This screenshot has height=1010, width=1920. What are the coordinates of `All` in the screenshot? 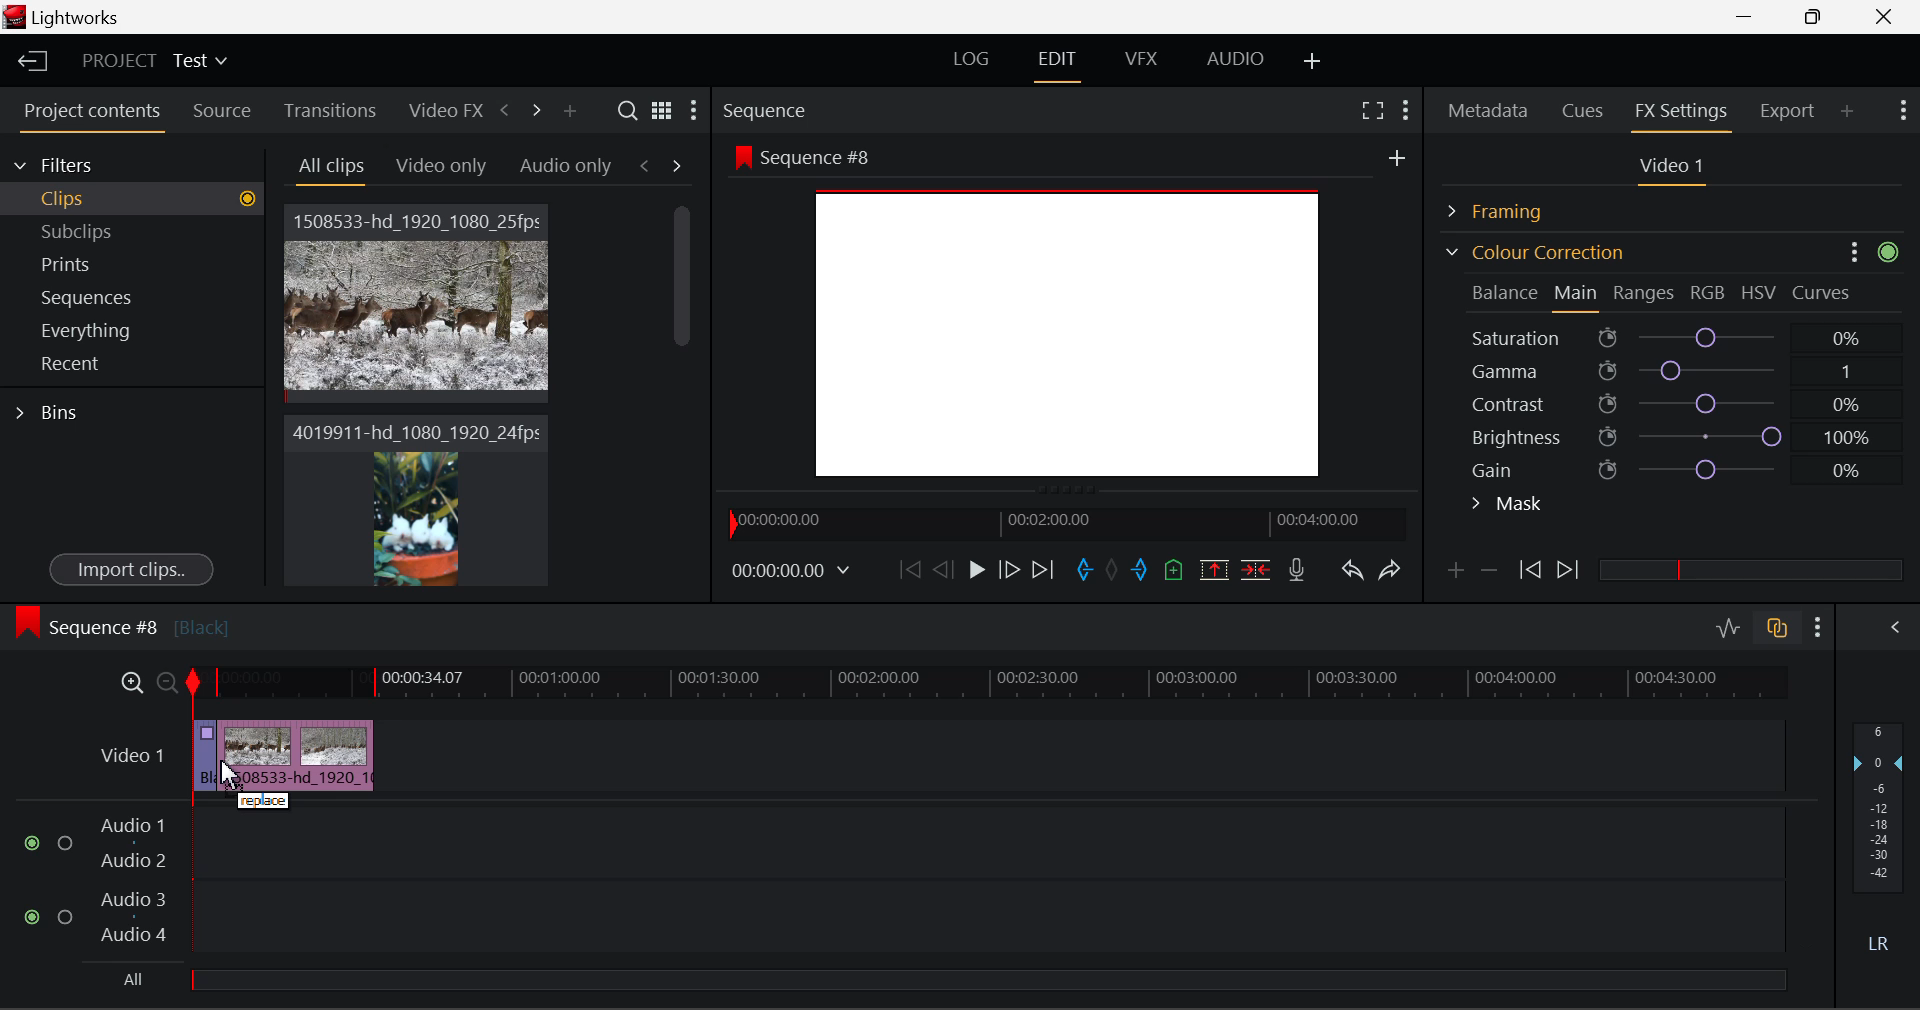 It's located at (129, 982).